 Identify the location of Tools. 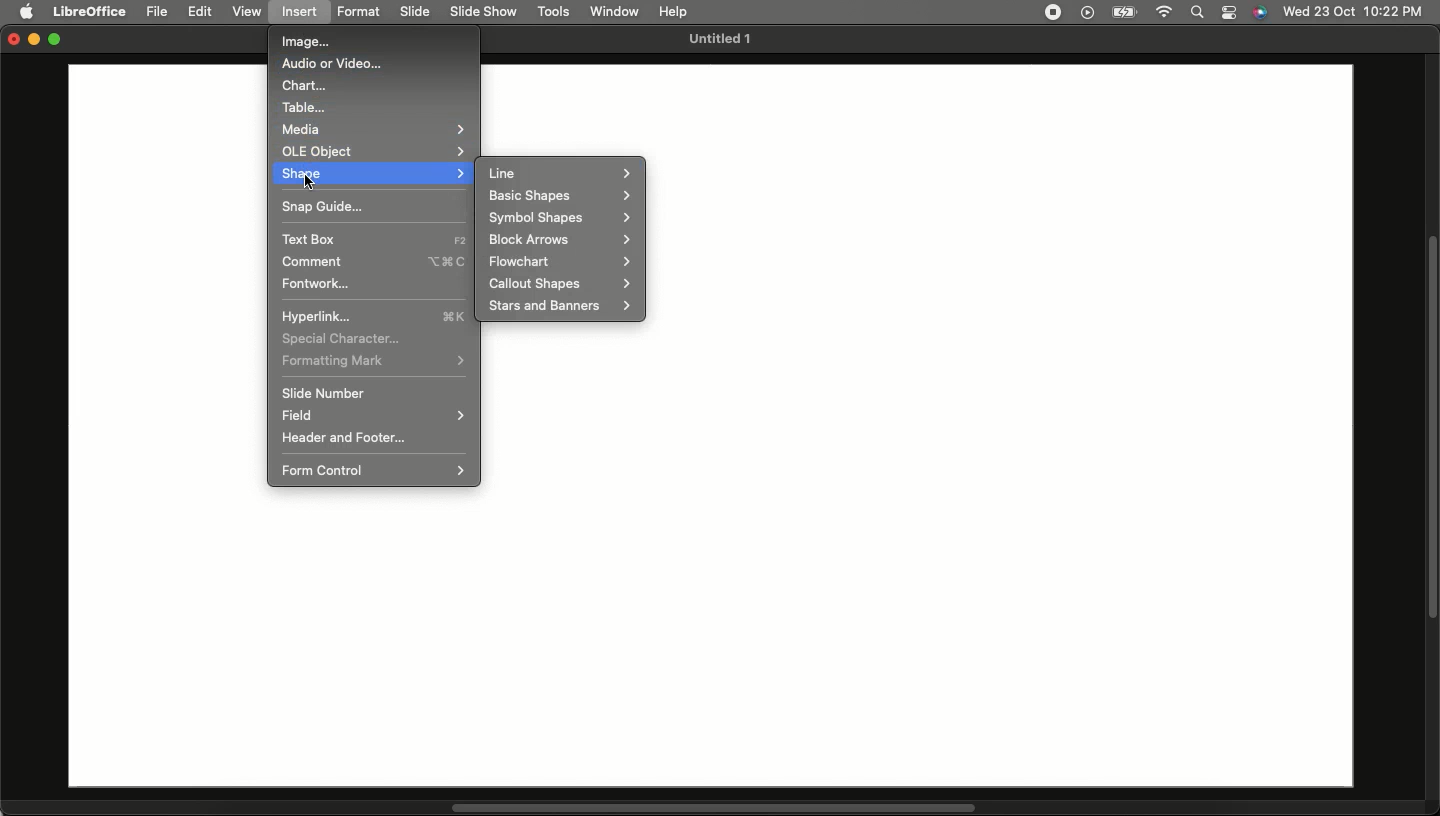
(555, 12).